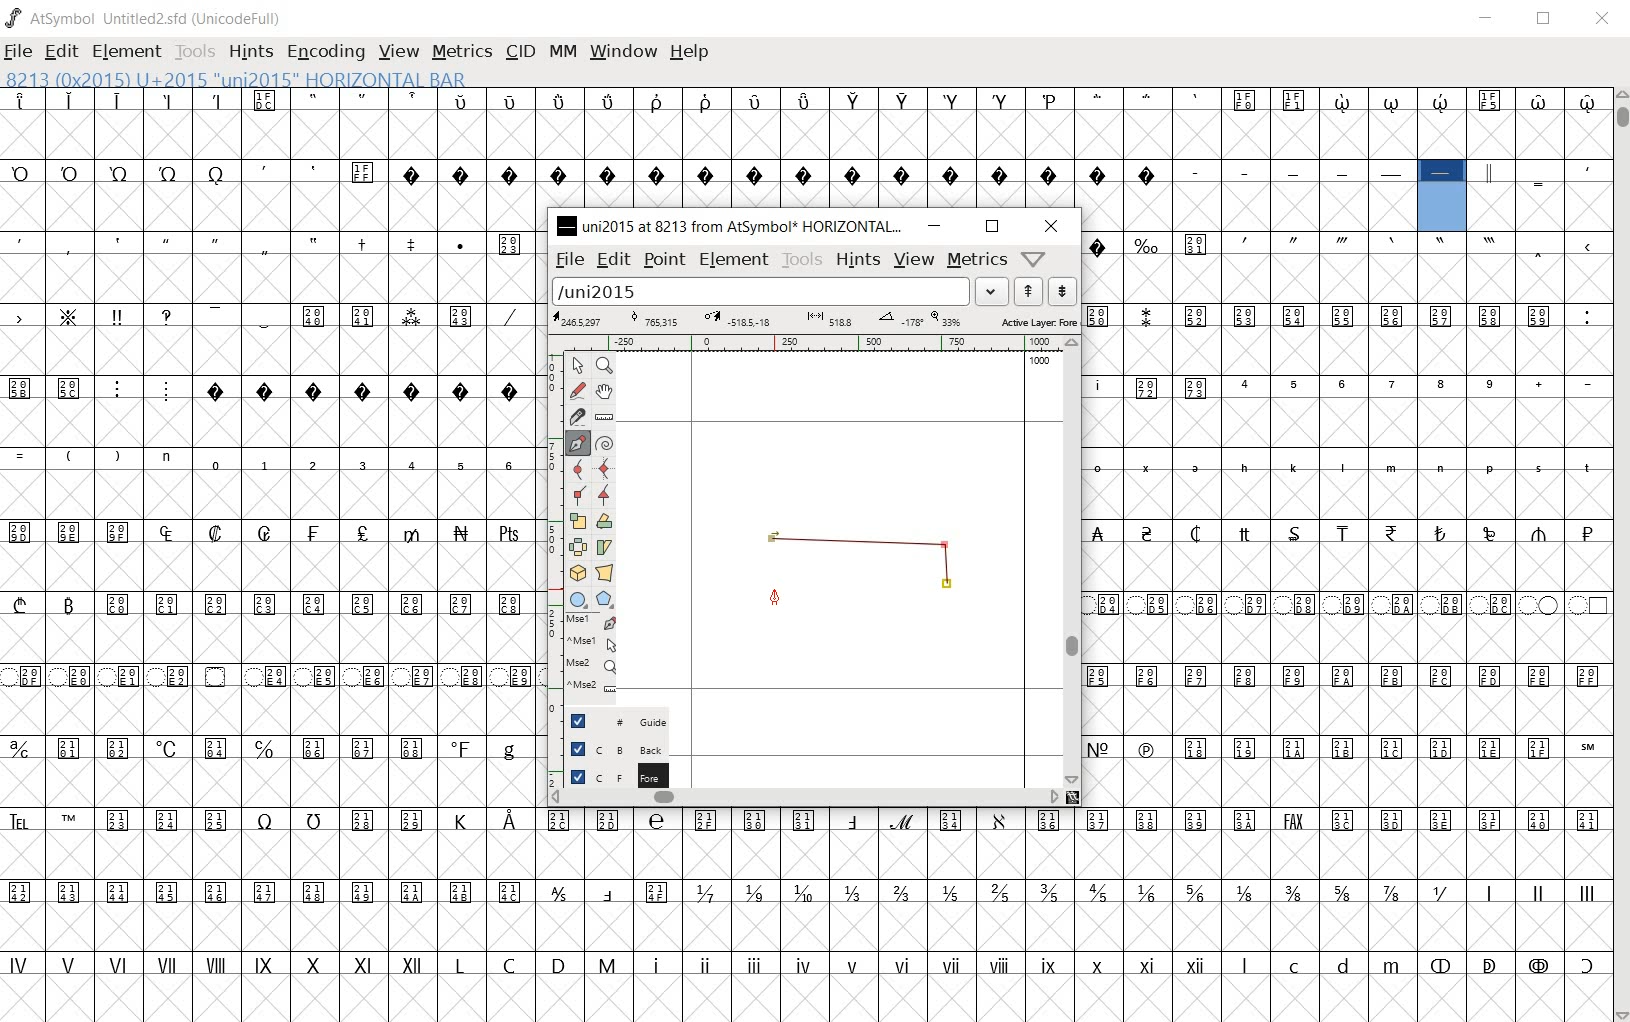  What do you see at coordinates (625, 51) in the screenshot?
I see `WINDOW` at bounding box center [625, 51].